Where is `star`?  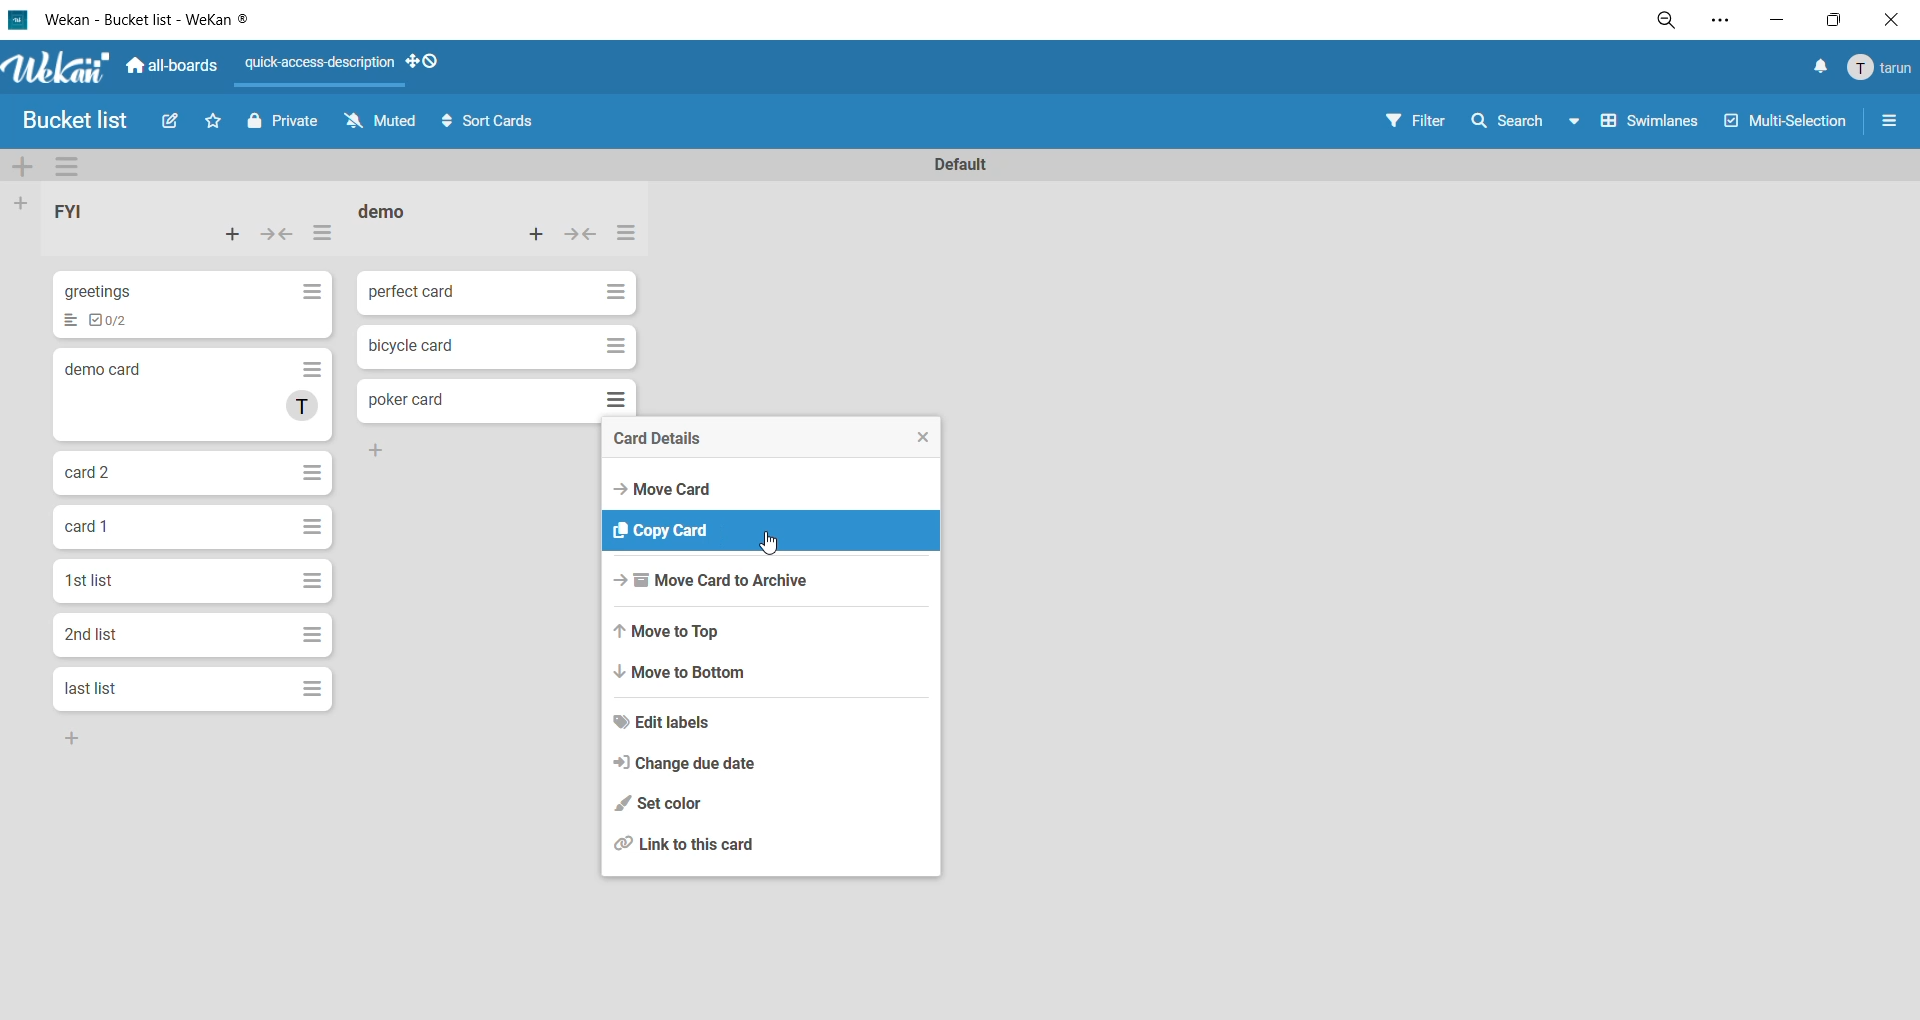
star is located at coordinates (219, 125).